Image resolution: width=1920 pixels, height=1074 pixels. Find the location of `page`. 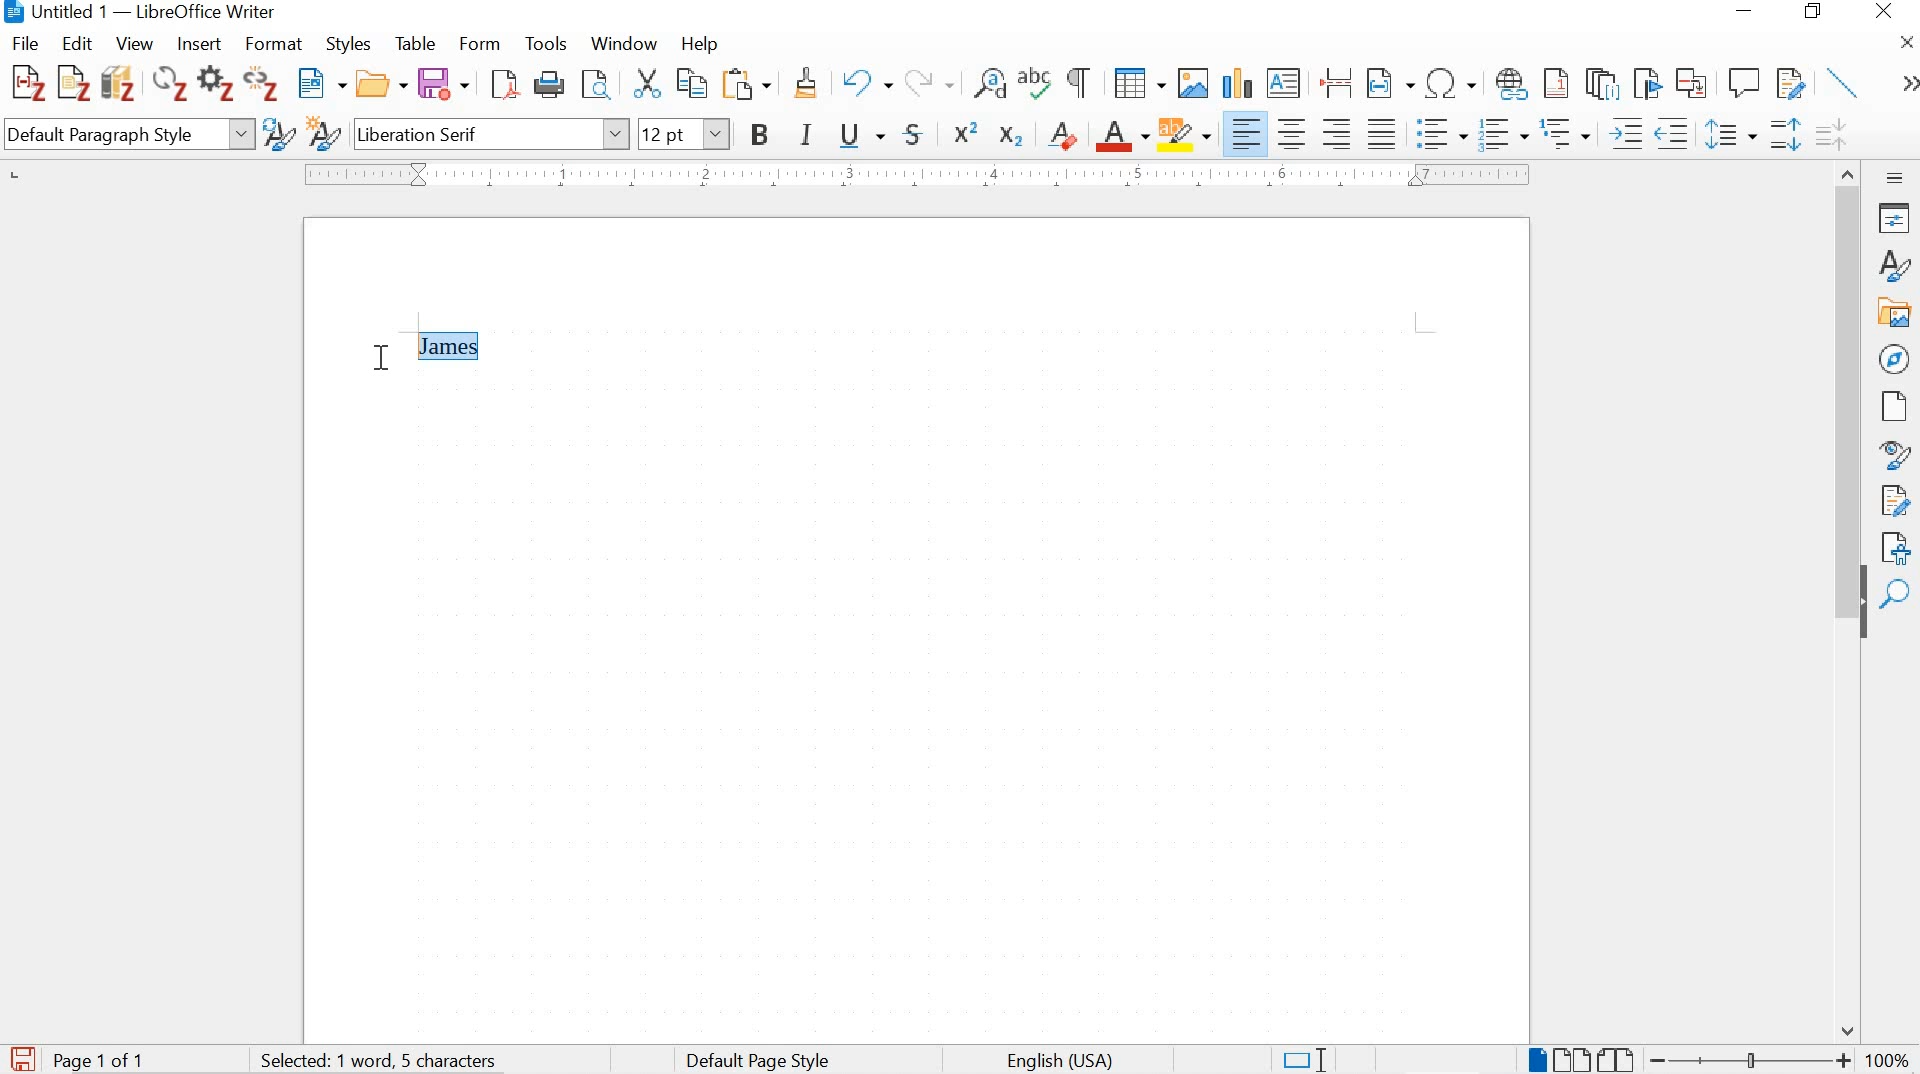

page is located at coordinates (1894, 406).